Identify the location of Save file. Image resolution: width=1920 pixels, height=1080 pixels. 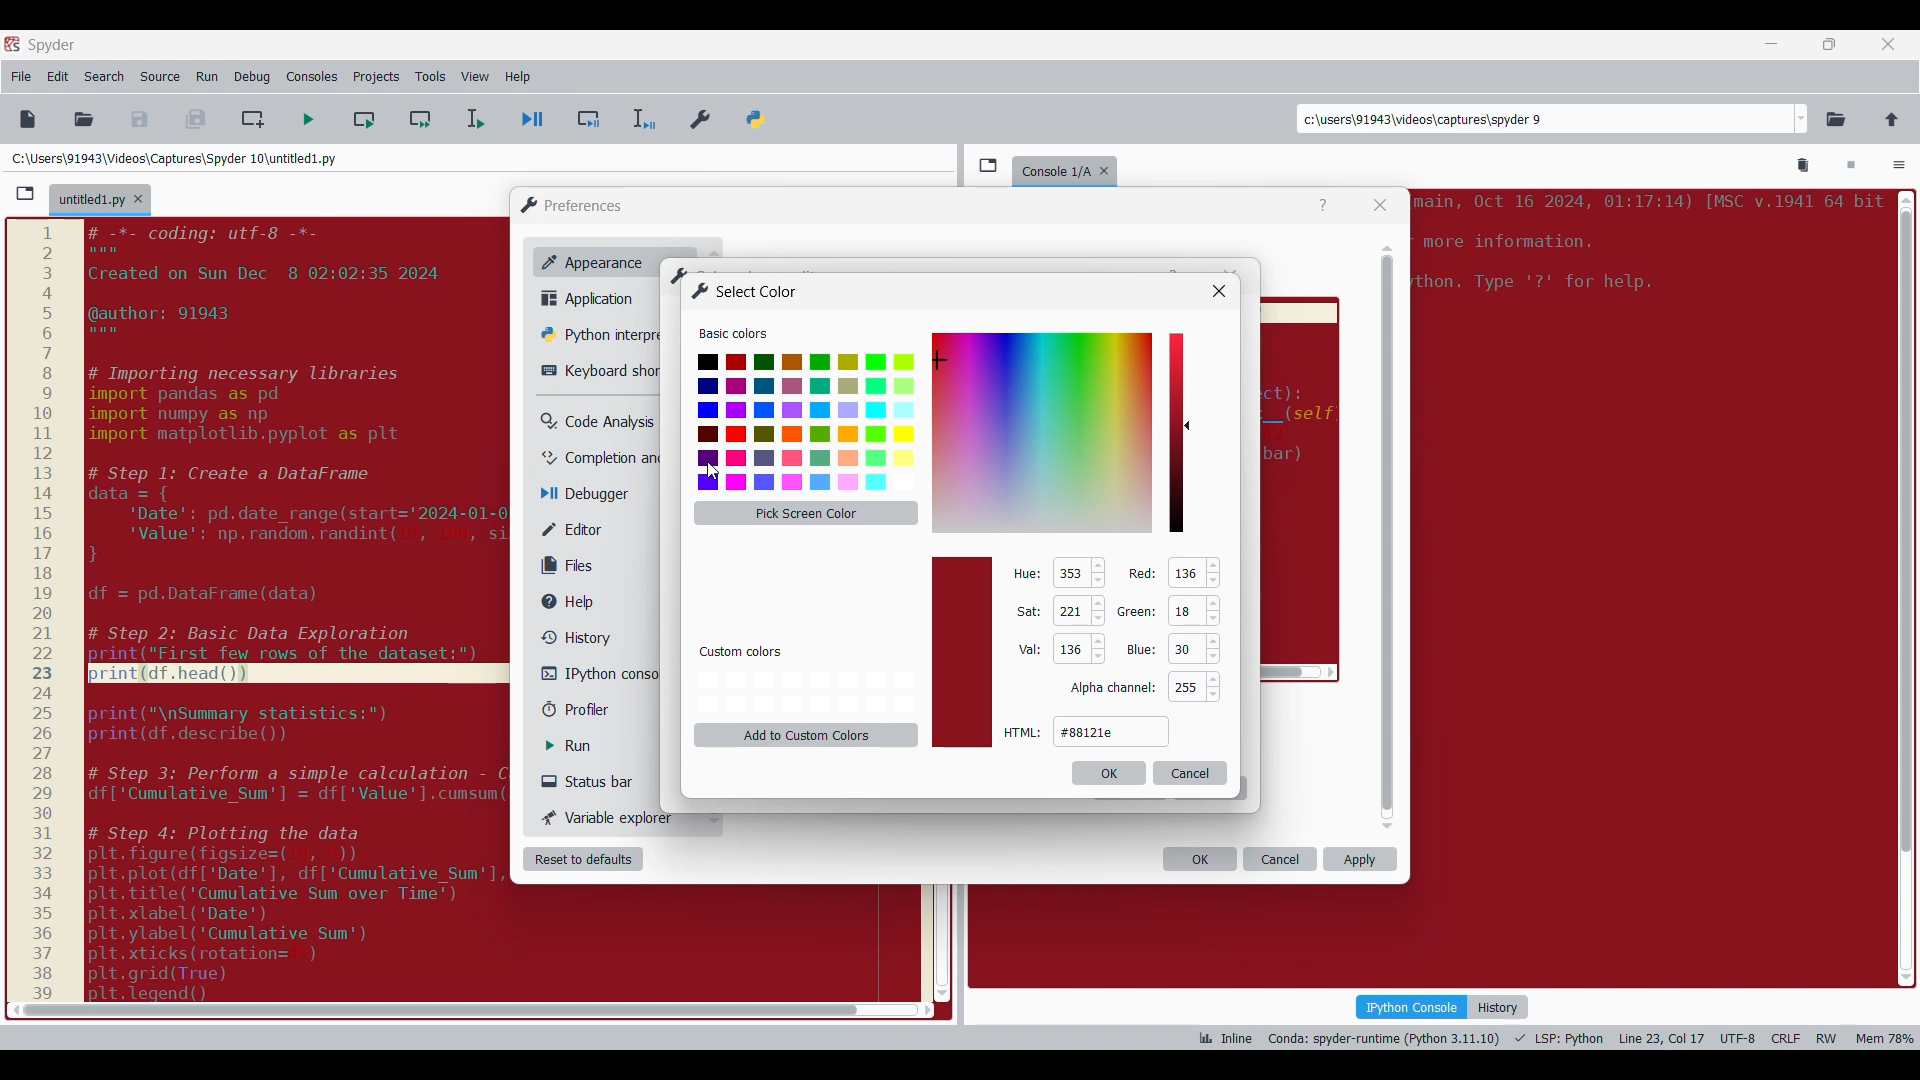
(141, 119).